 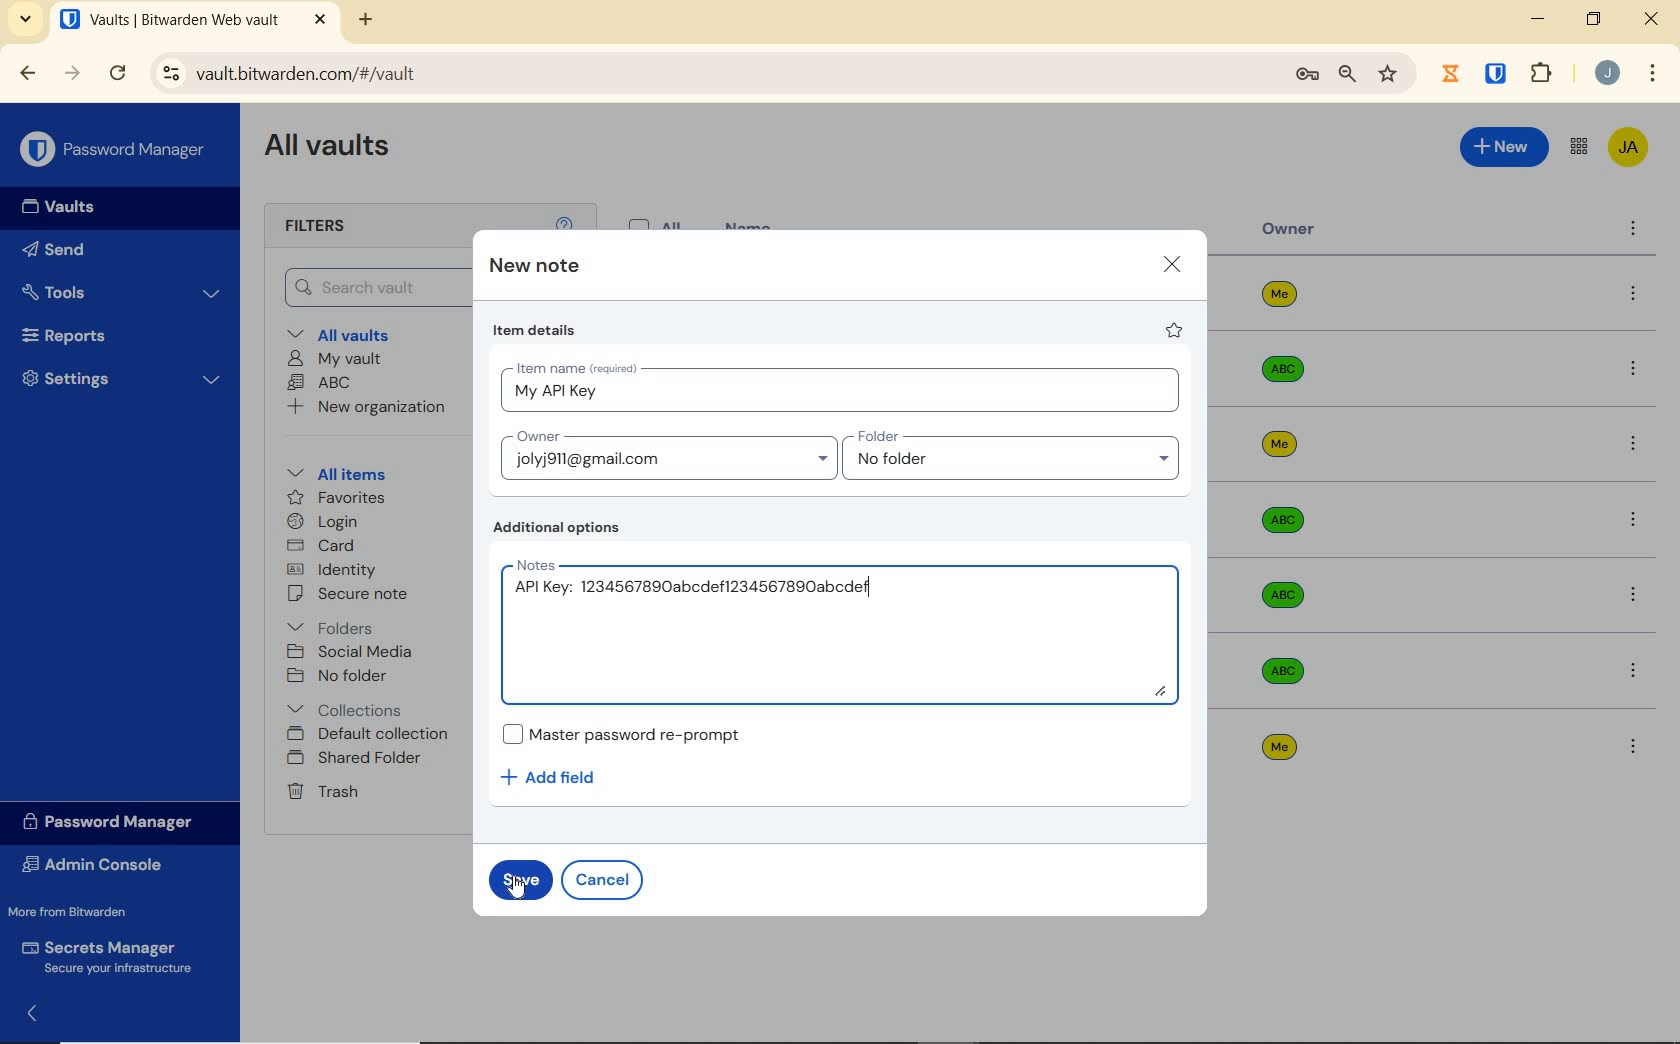 I want to click on name, so click(x=751, y=224).